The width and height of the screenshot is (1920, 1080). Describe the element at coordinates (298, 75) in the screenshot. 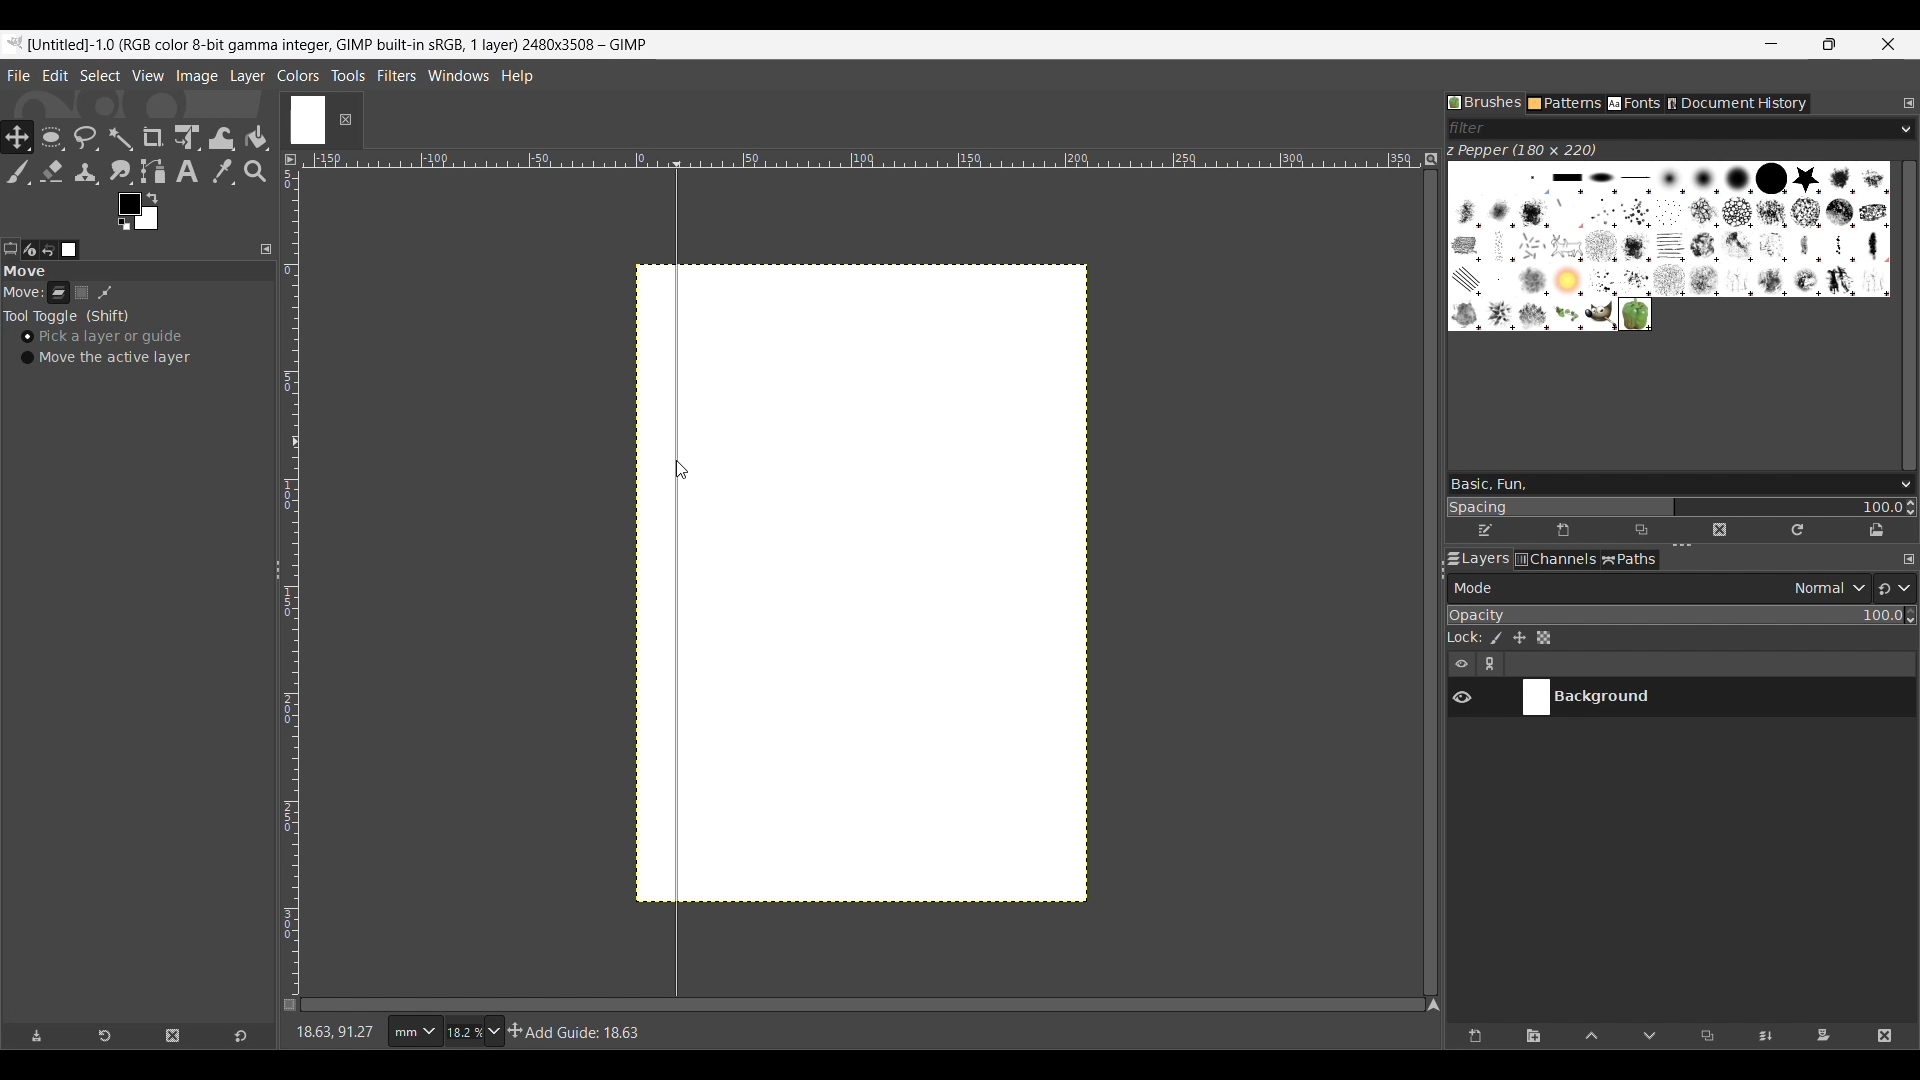

I see `Colors menu` at that location.